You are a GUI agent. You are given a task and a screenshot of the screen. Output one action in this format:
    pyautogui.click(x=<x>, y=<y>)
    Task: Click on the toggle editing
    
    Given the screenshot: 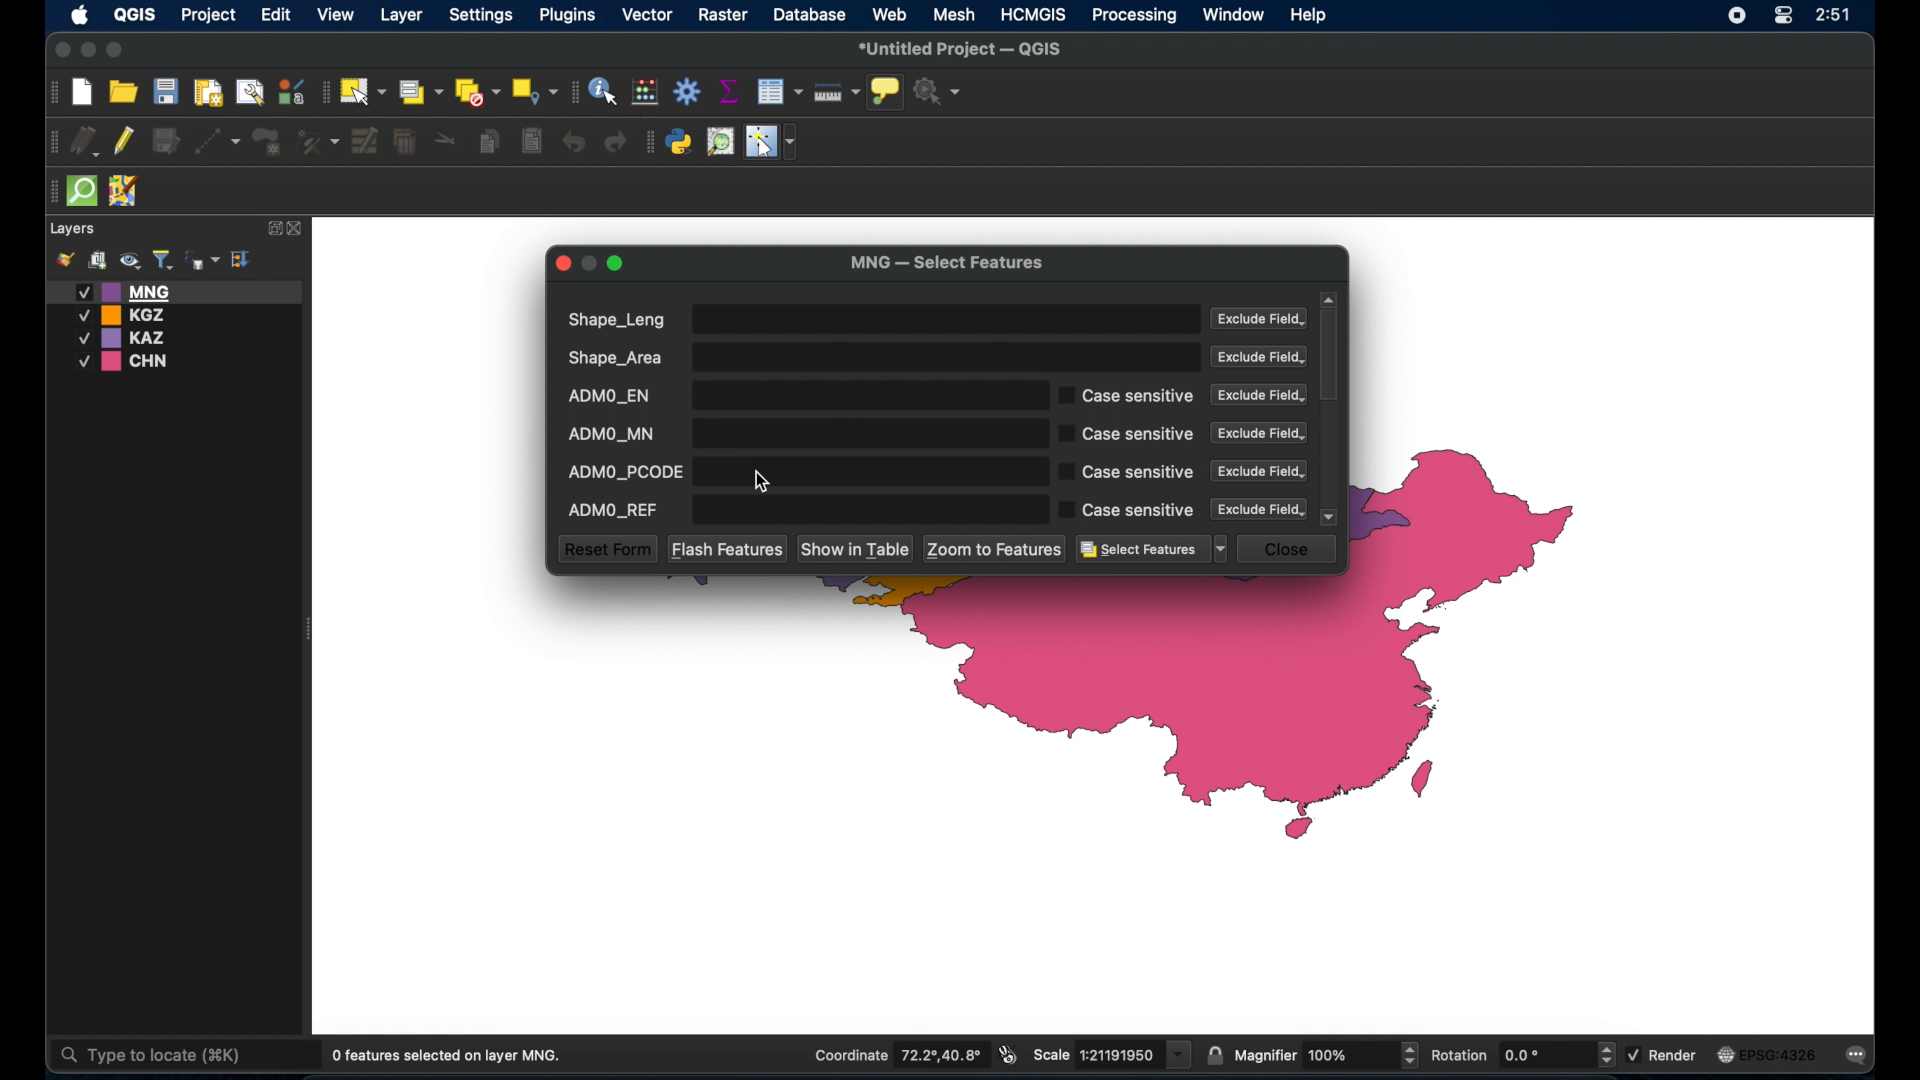 What is the action you would take?
    pyautogui.click(x=126, y=142)
    